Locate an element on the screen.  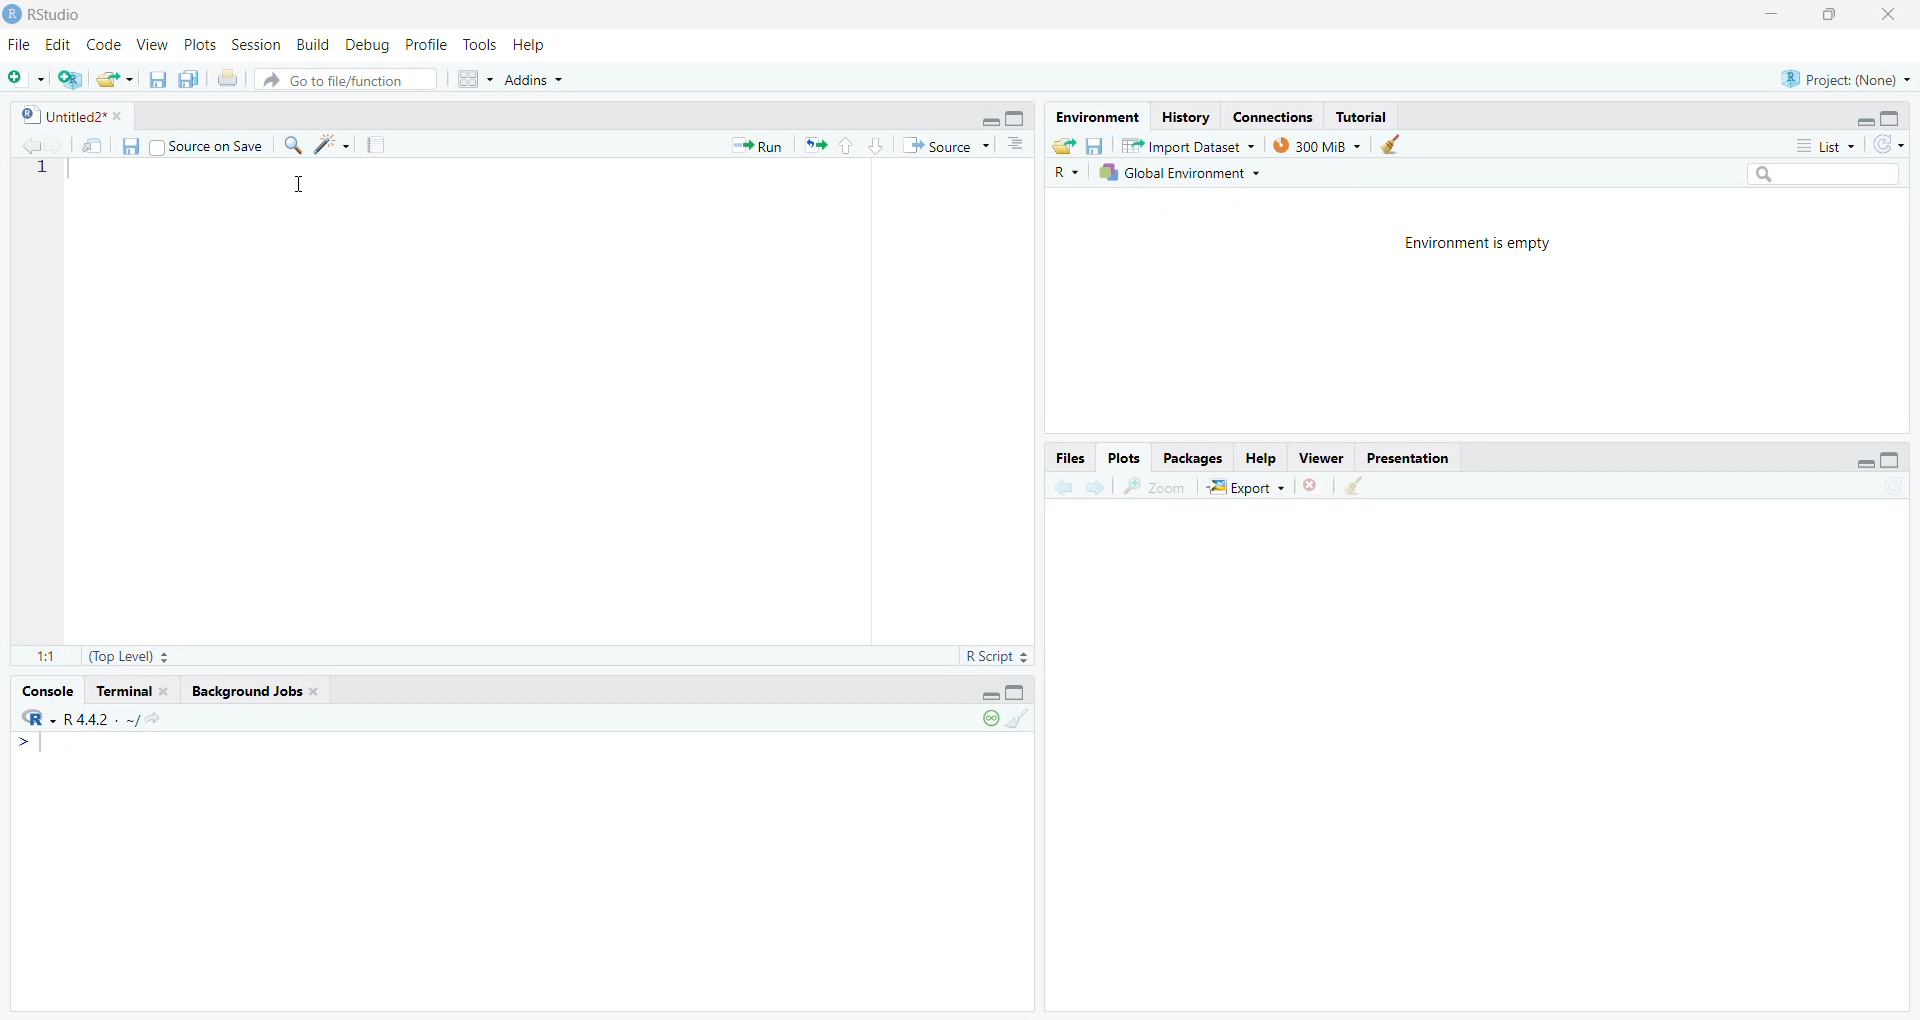
clear all plots is located at coordinates (1357, 486).